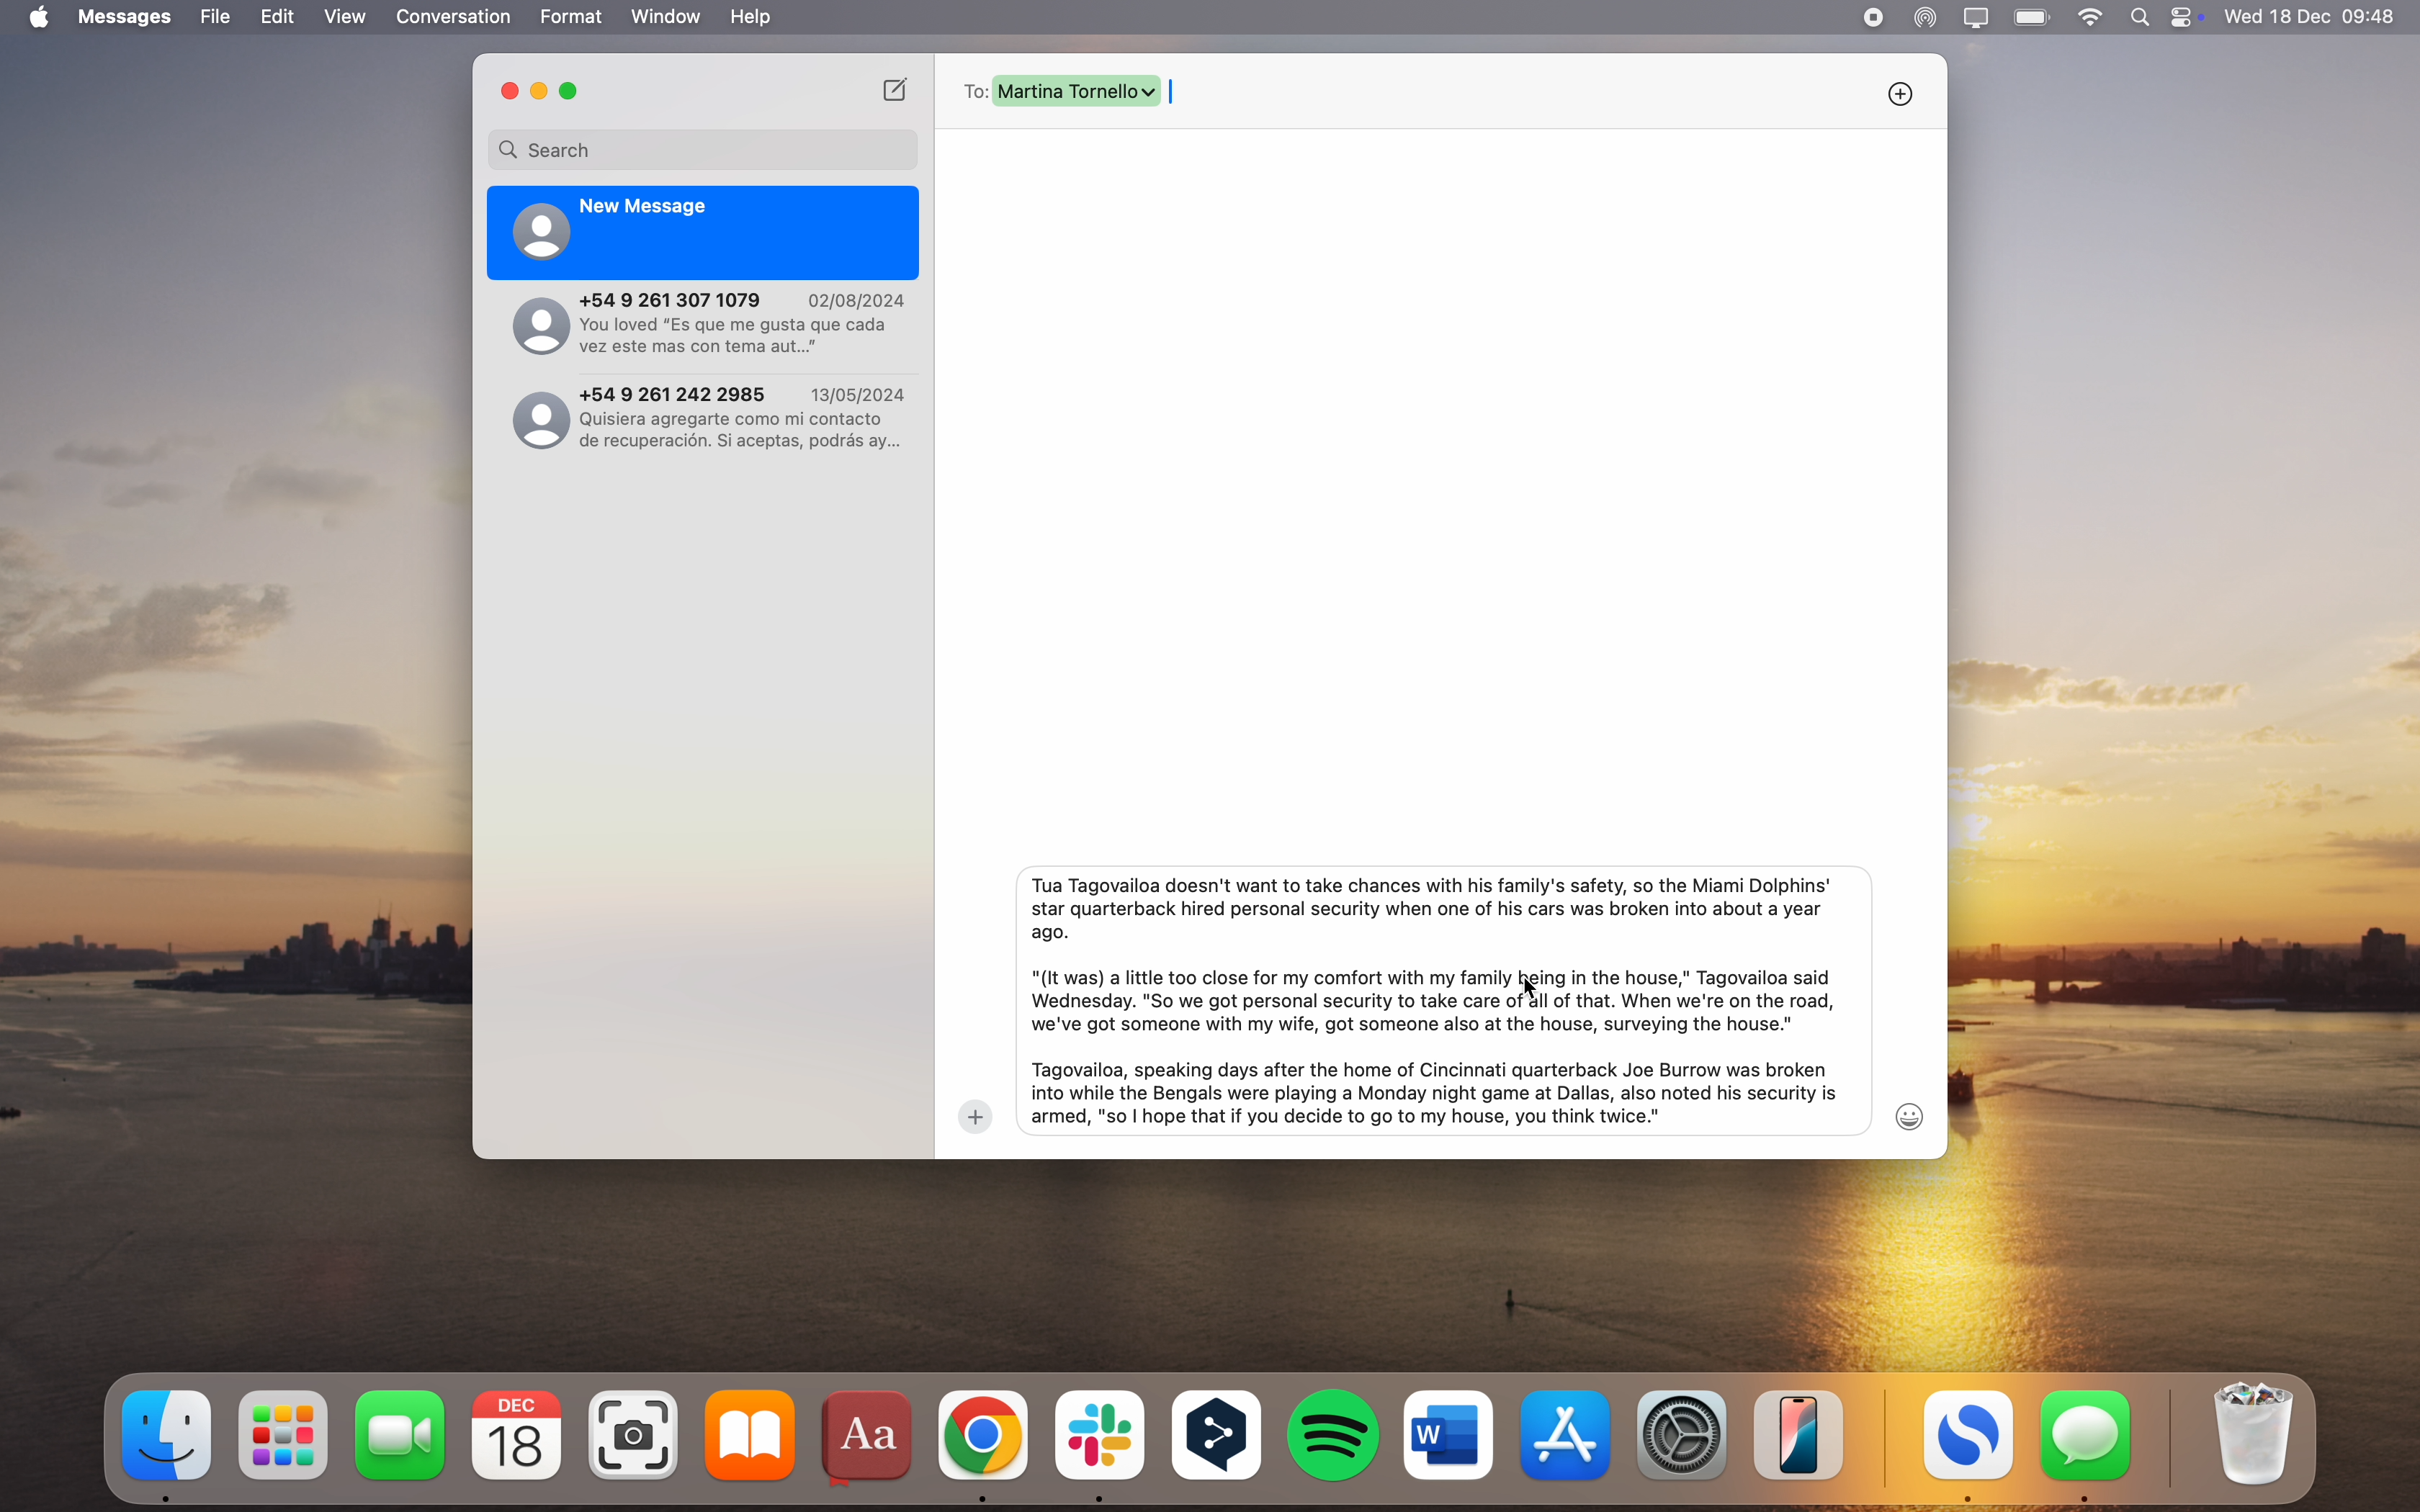  Describe the element at coordinates (216, 17) in the screenshot. I see `file` at that location.